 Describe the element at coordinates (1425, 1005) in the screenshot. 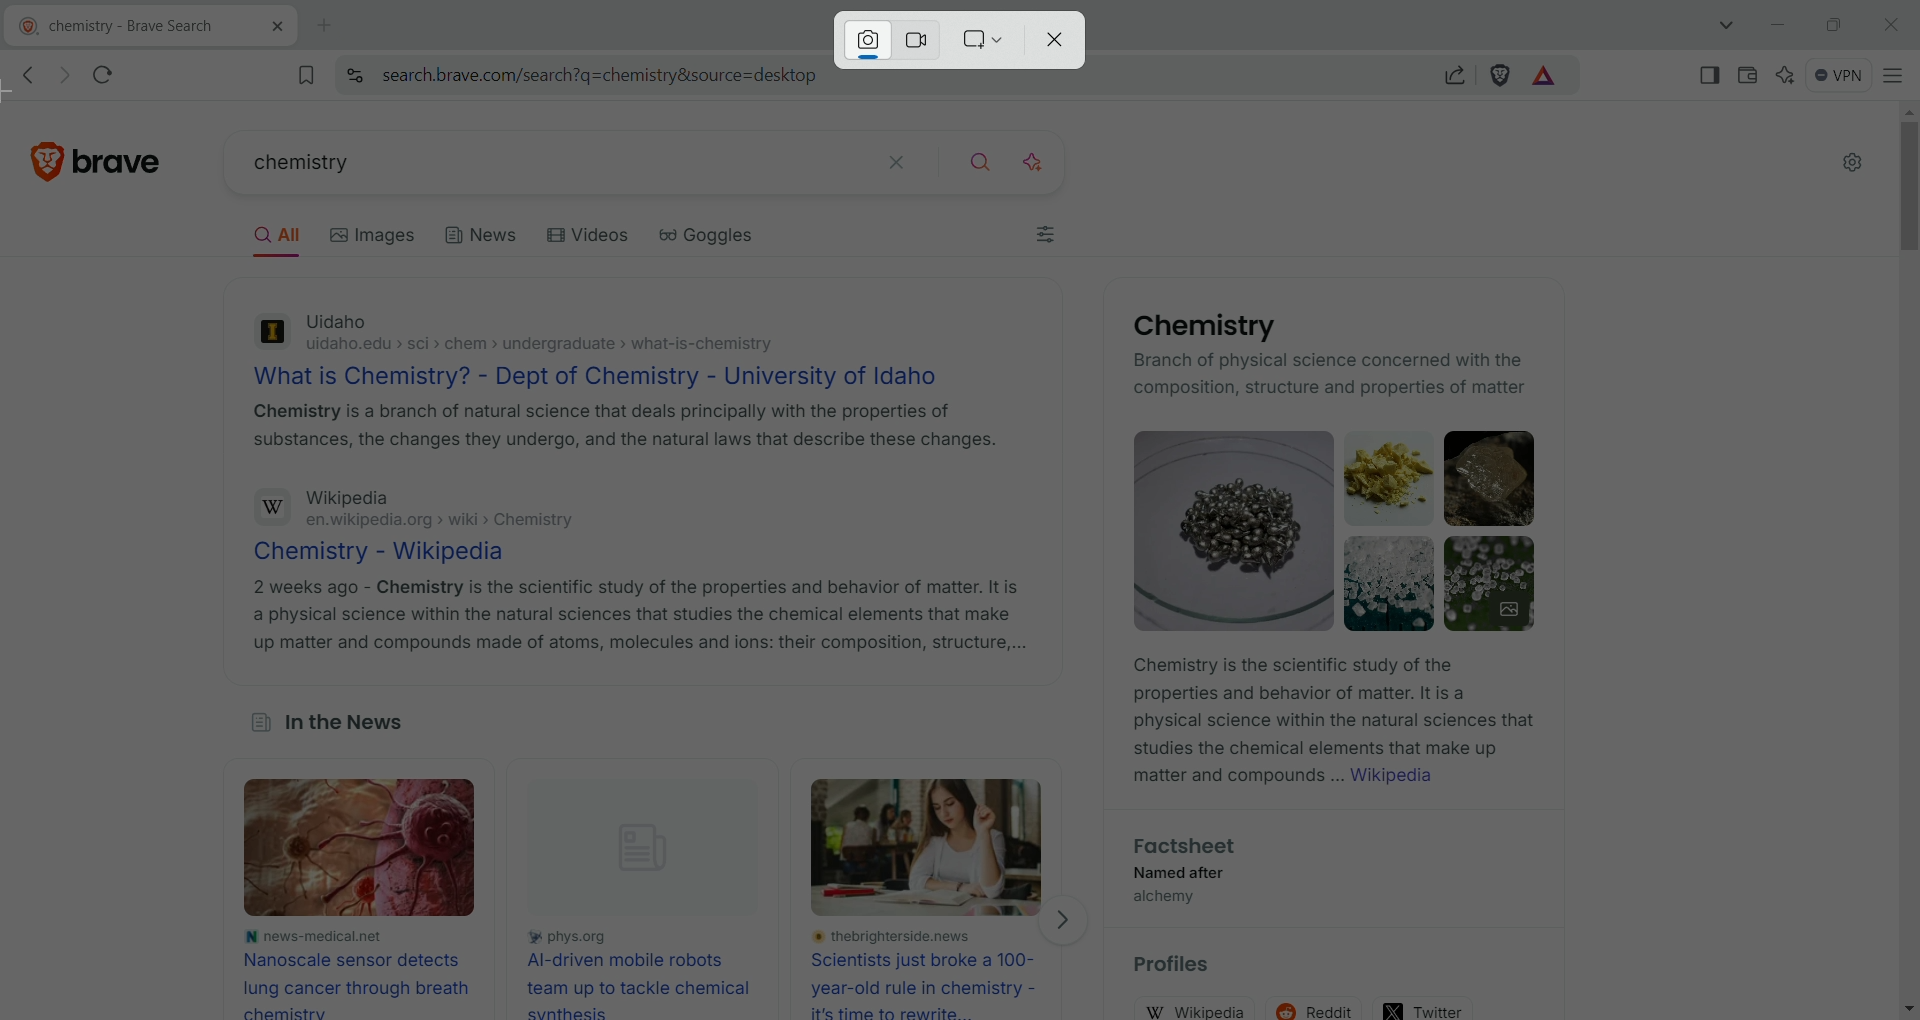

I see `twitter` at that location.